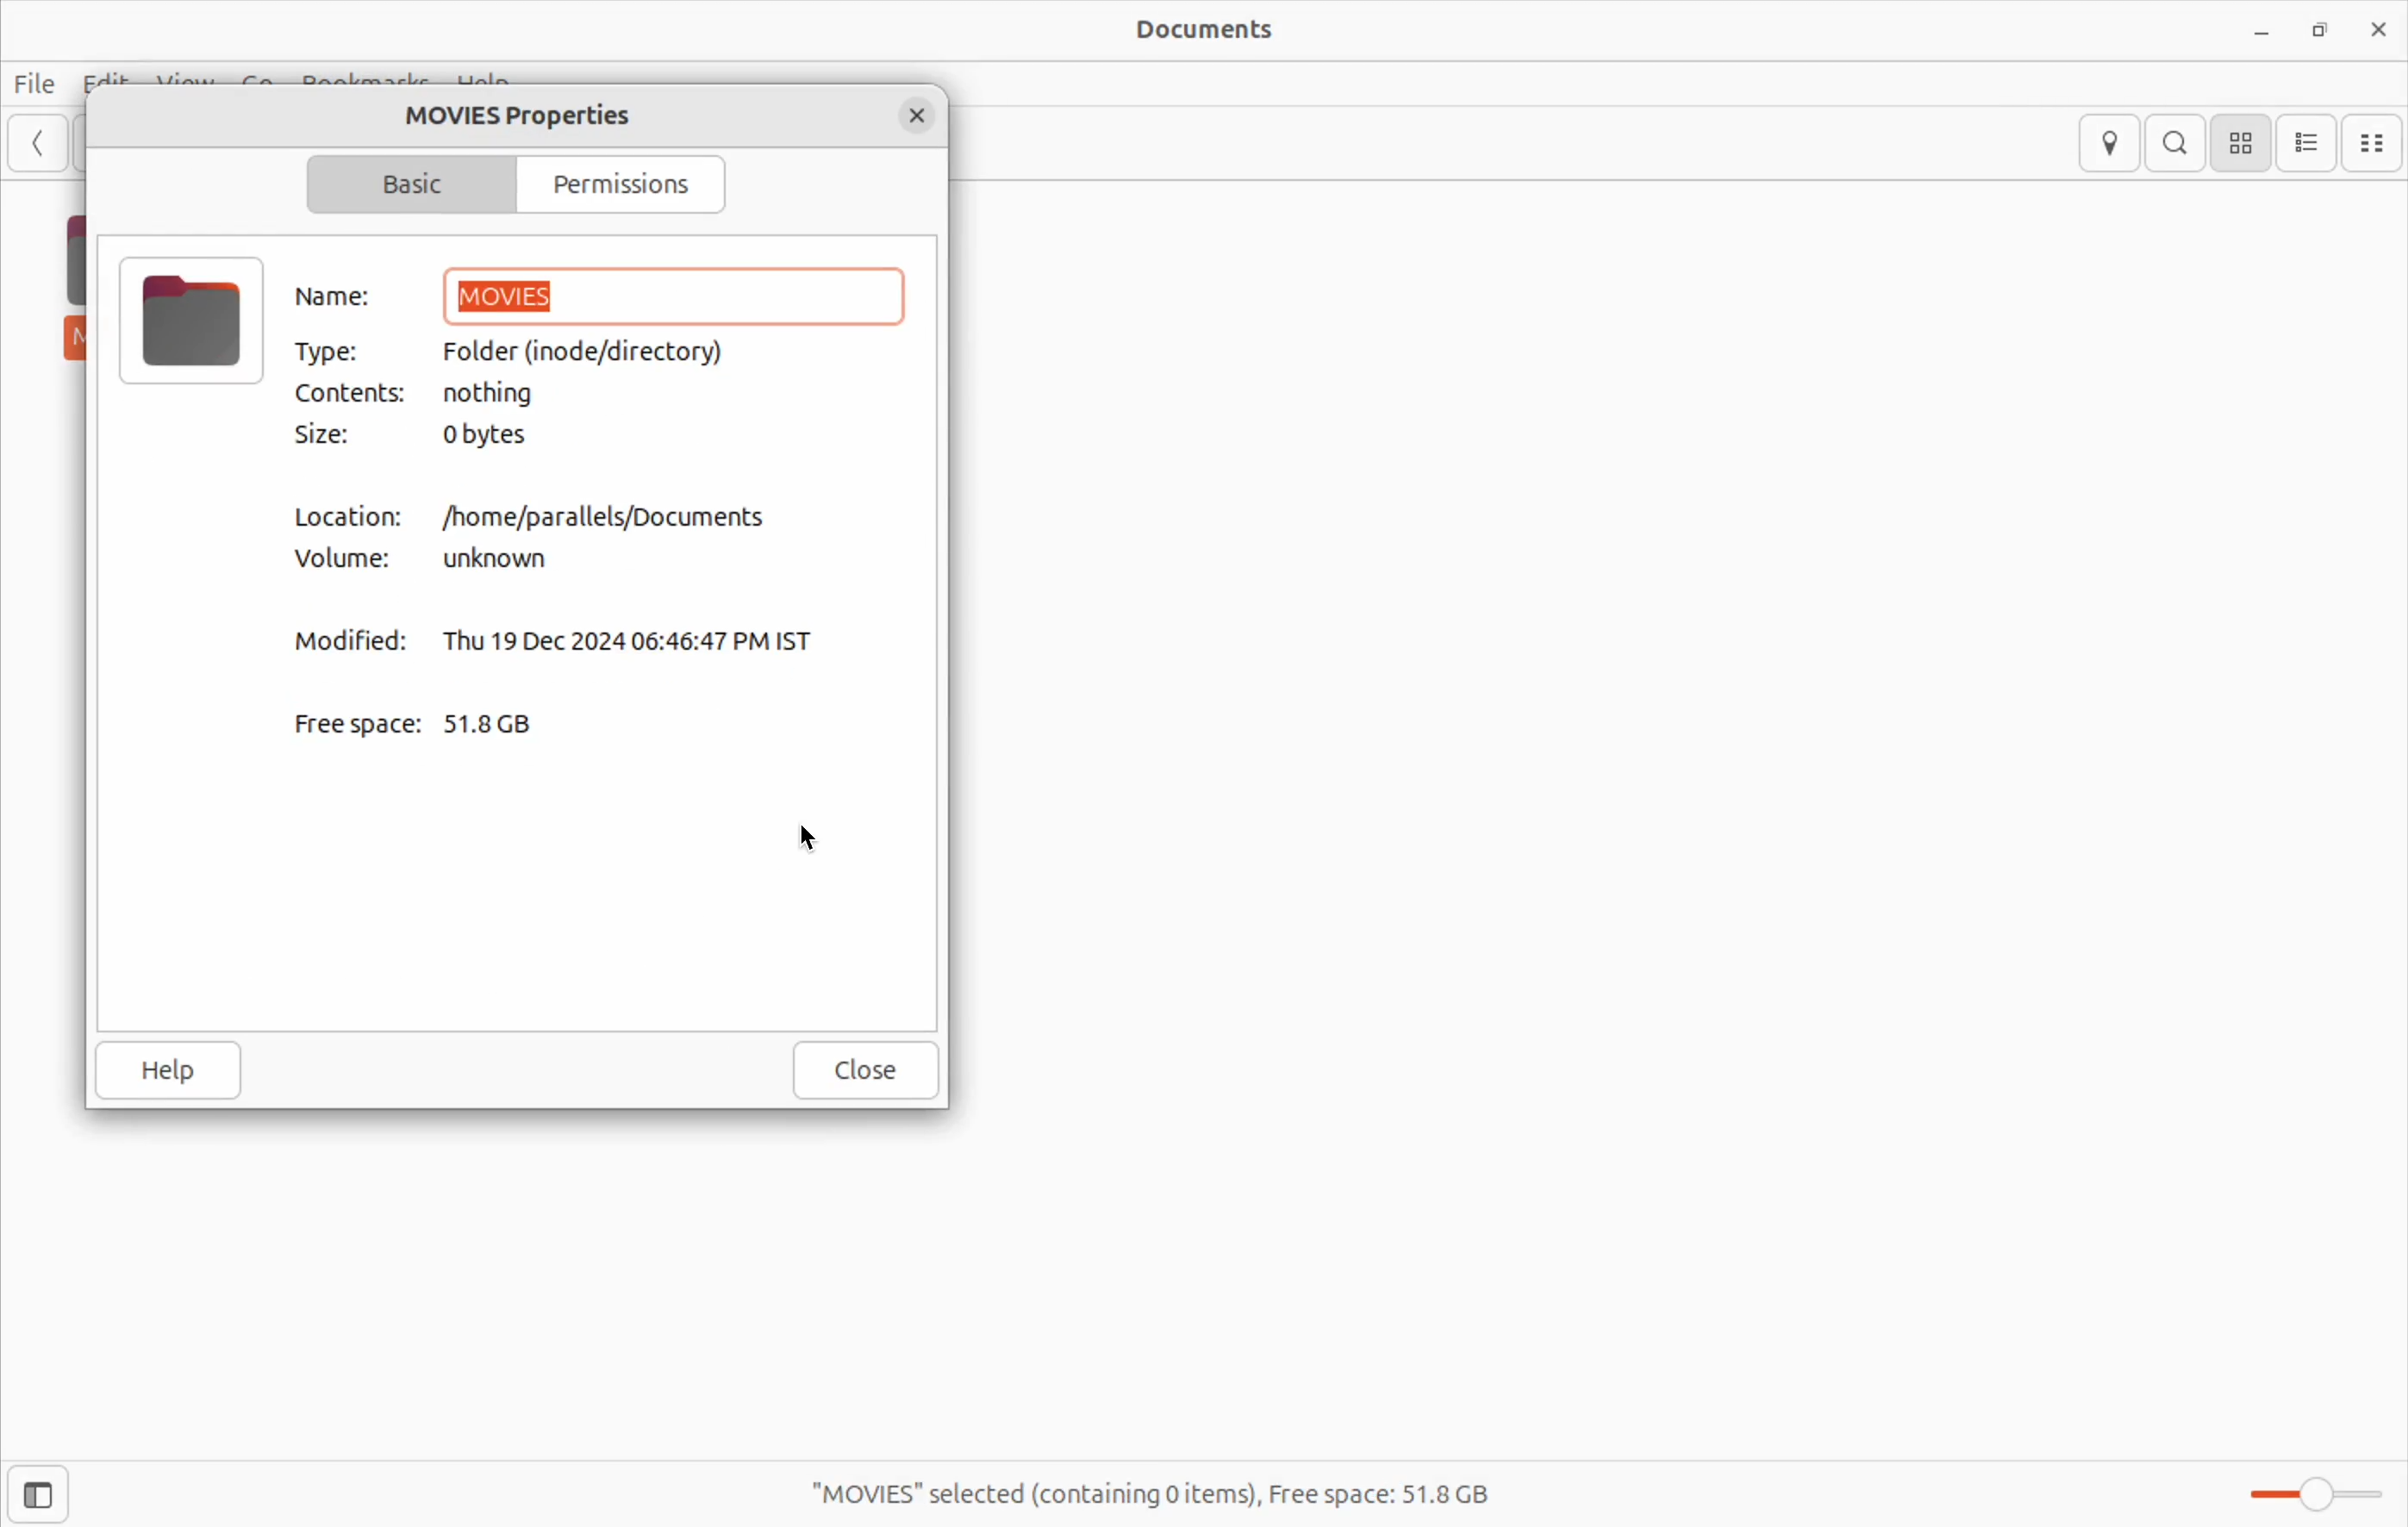  I want to click on Size, so click(327, 436).